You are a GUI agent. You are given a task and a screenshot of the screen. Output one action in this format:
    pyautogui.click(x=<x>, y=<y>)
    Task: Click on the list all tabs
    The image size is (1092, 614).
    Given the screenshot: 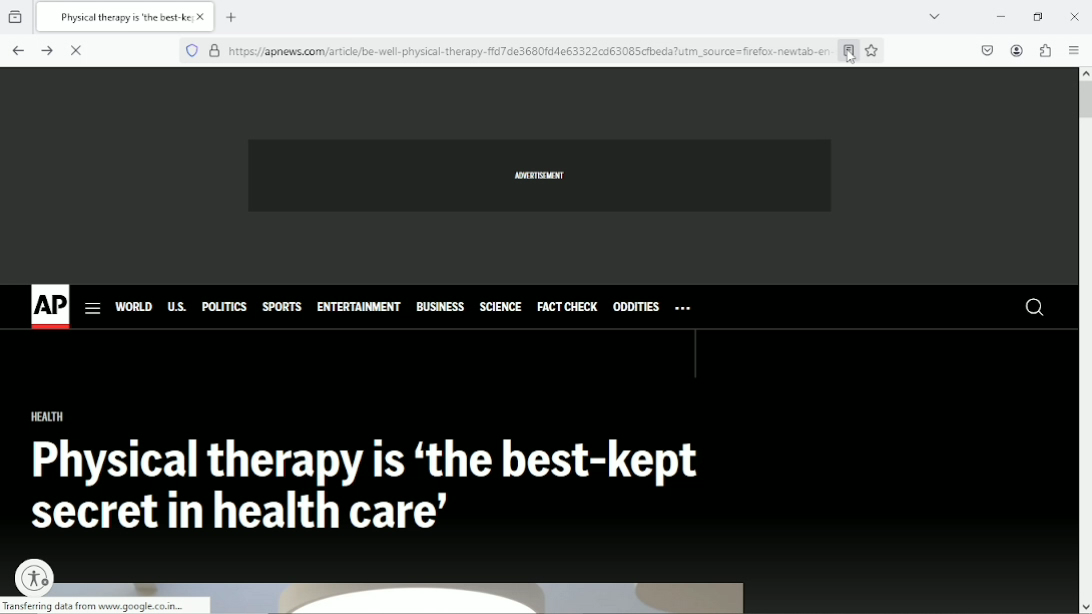 What is the action you would take?
    pyautogui.click(x=938, y=17)
    